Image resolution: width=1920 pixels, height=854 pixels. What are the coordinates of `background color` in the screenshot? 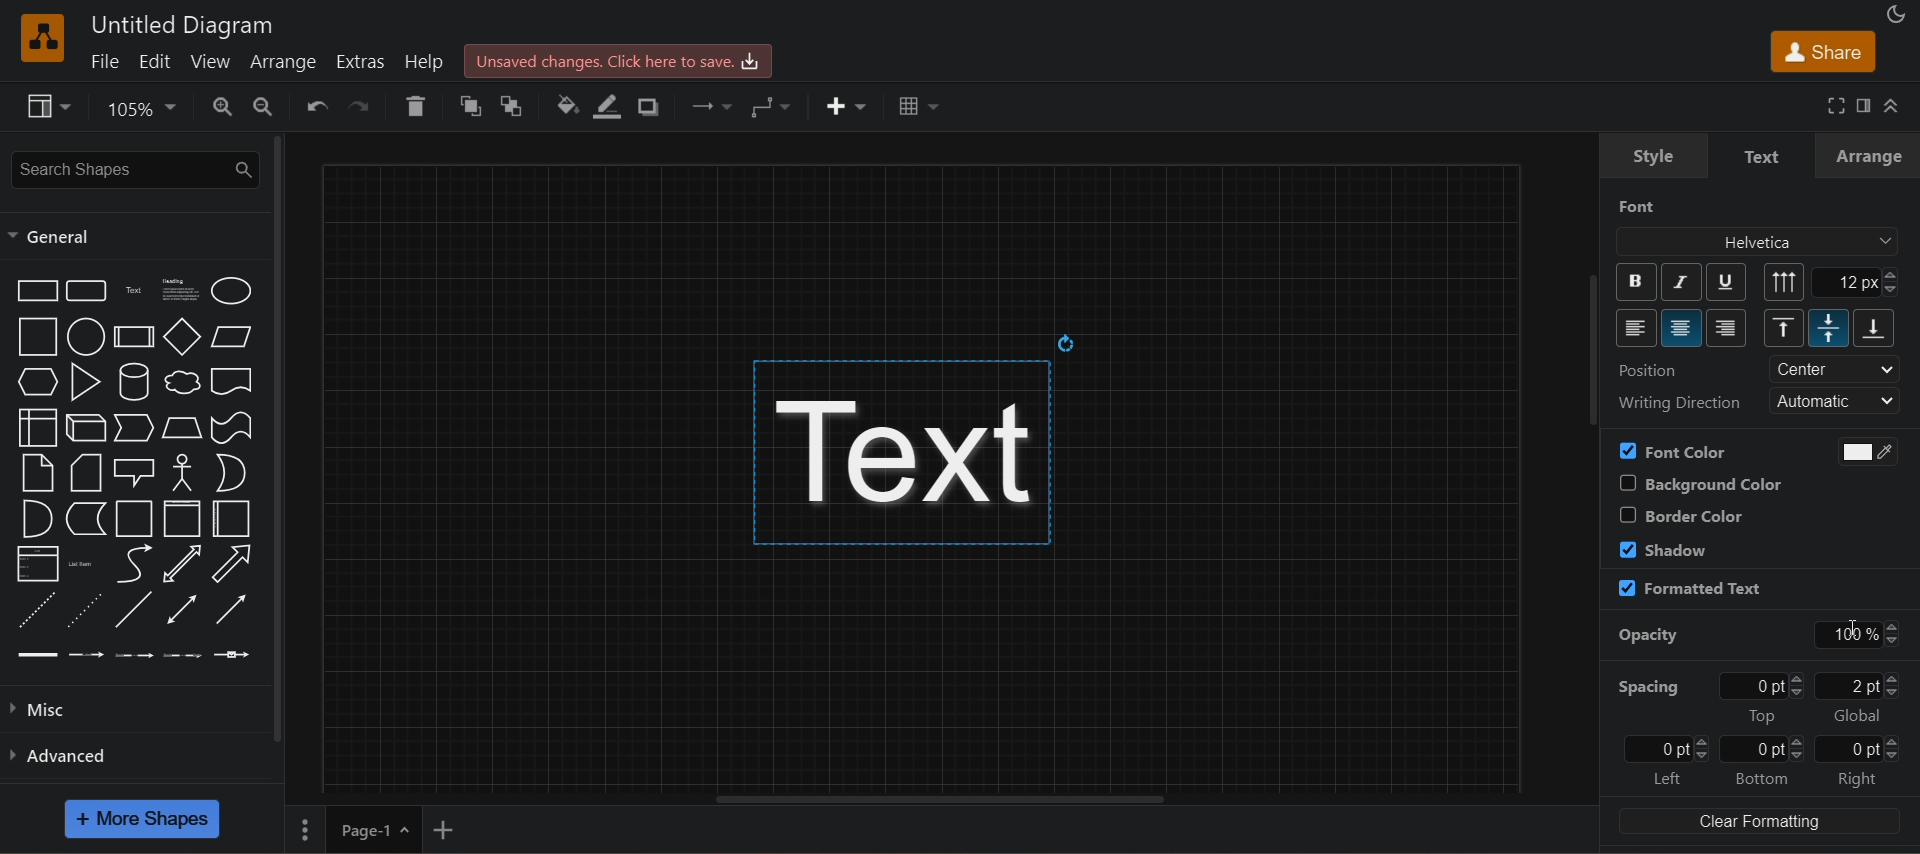 It's located at (1697, 483).